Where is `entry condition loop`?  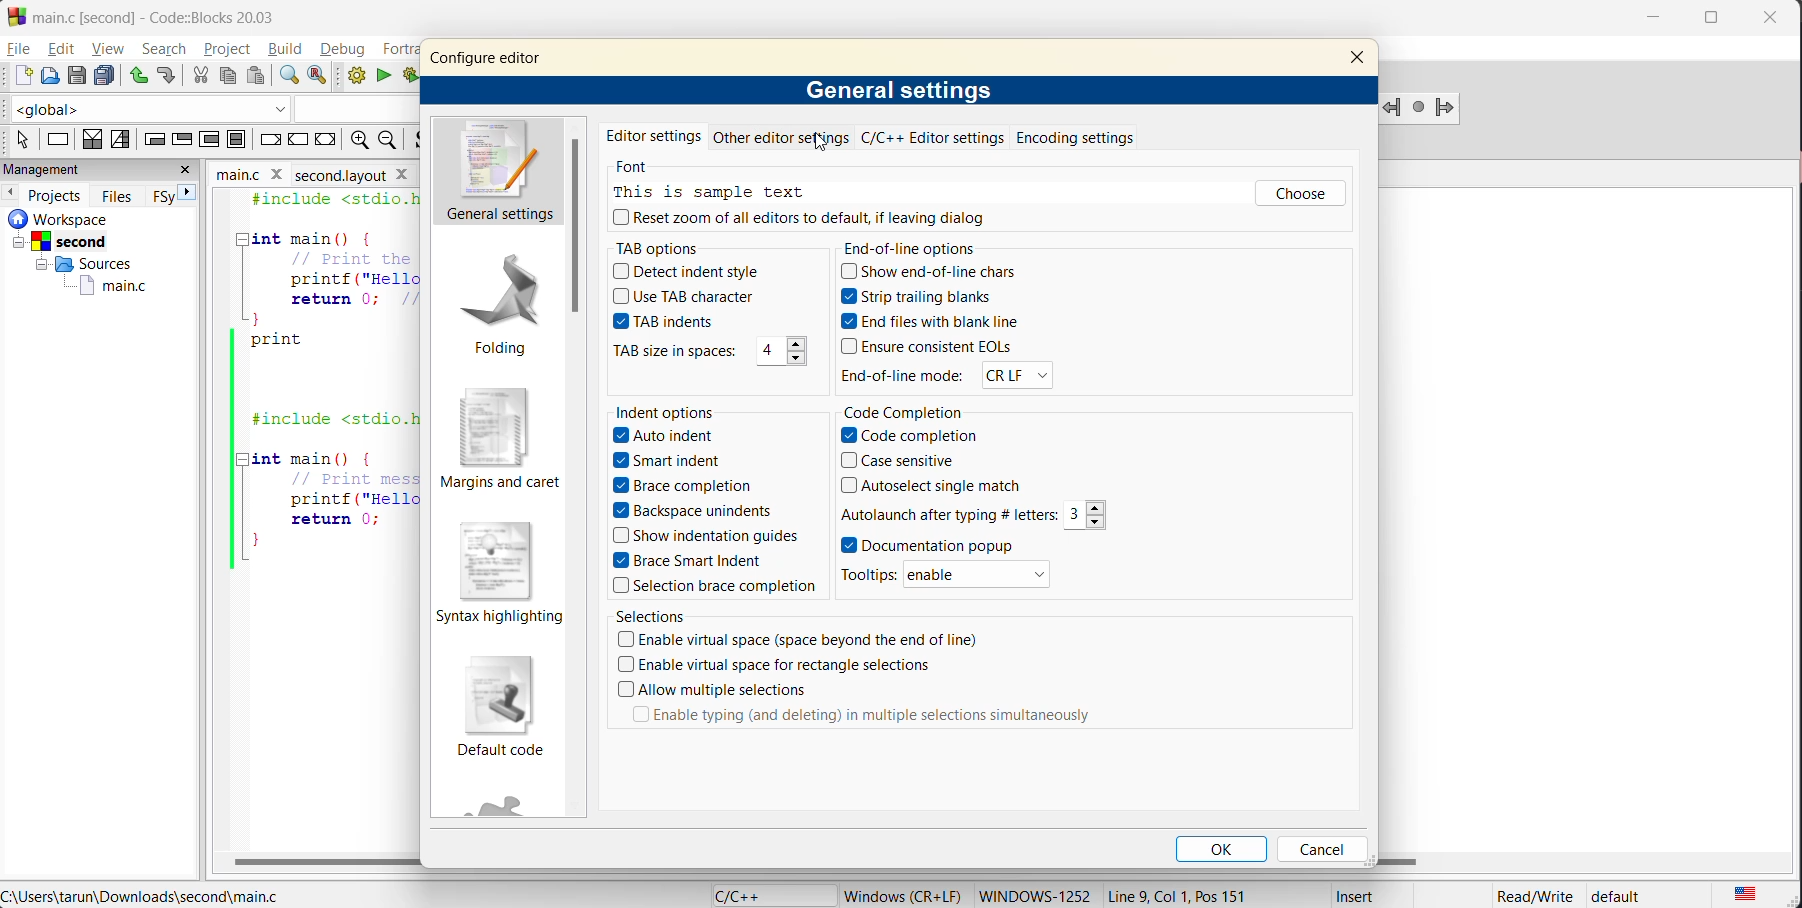
entry condition loop is located at coordinates (153, 140).